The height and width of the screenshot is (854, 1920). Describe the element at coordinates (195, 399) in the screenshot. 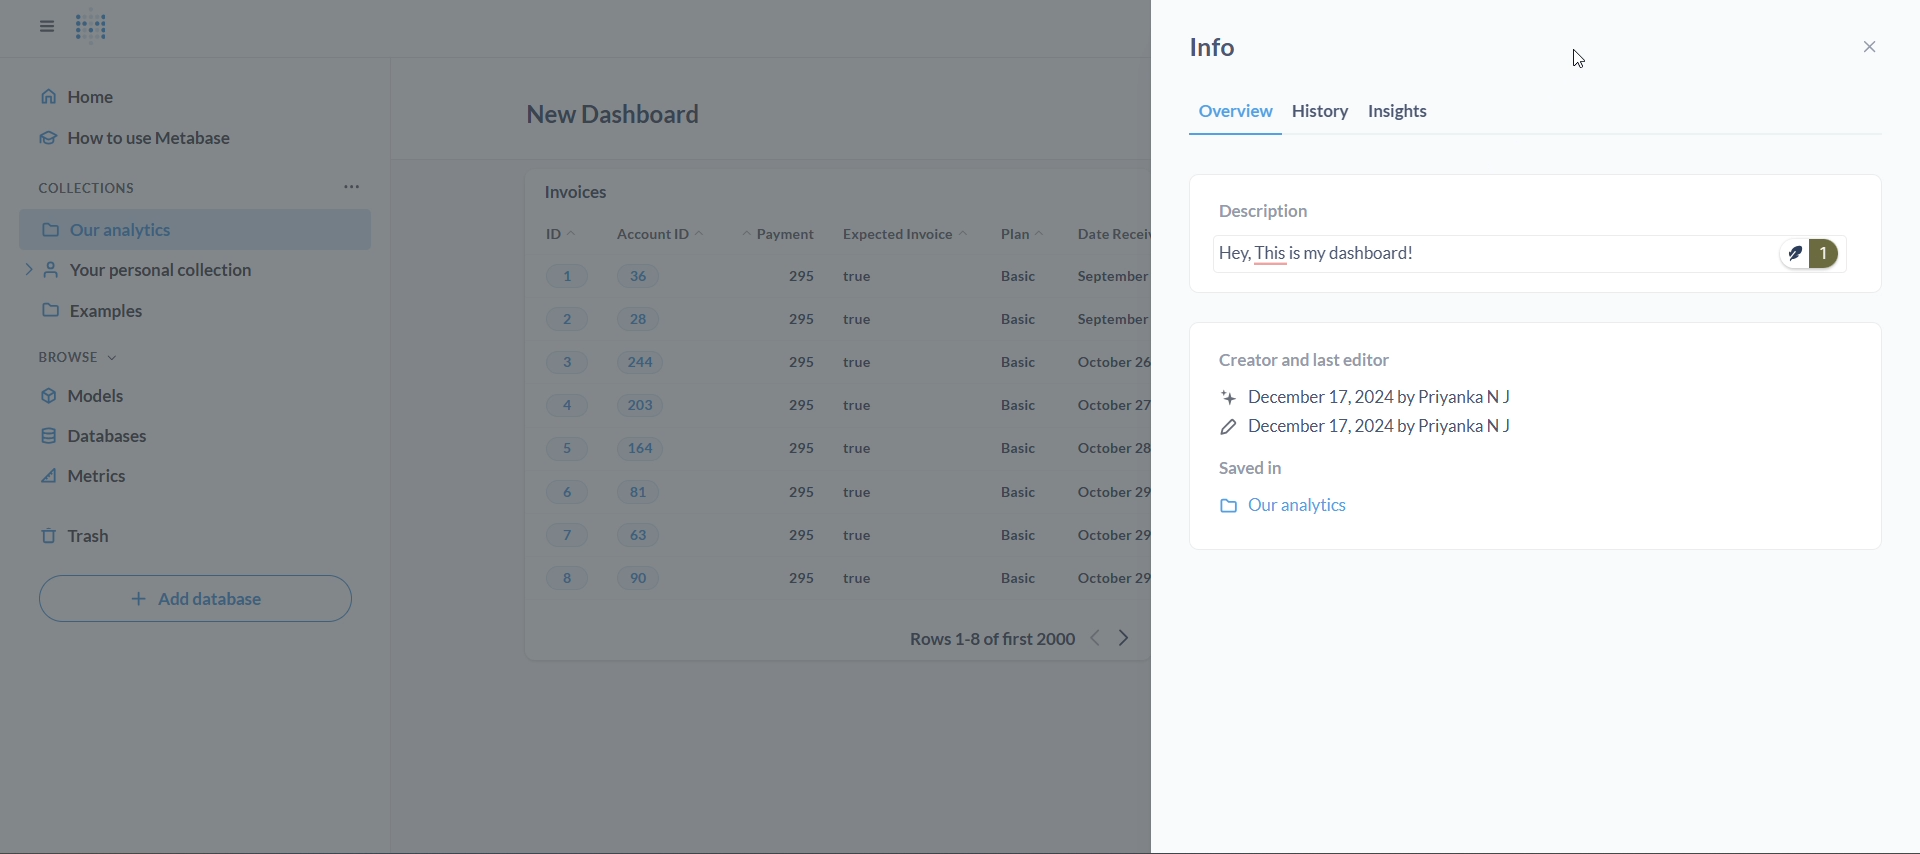

I see `models` at that location.